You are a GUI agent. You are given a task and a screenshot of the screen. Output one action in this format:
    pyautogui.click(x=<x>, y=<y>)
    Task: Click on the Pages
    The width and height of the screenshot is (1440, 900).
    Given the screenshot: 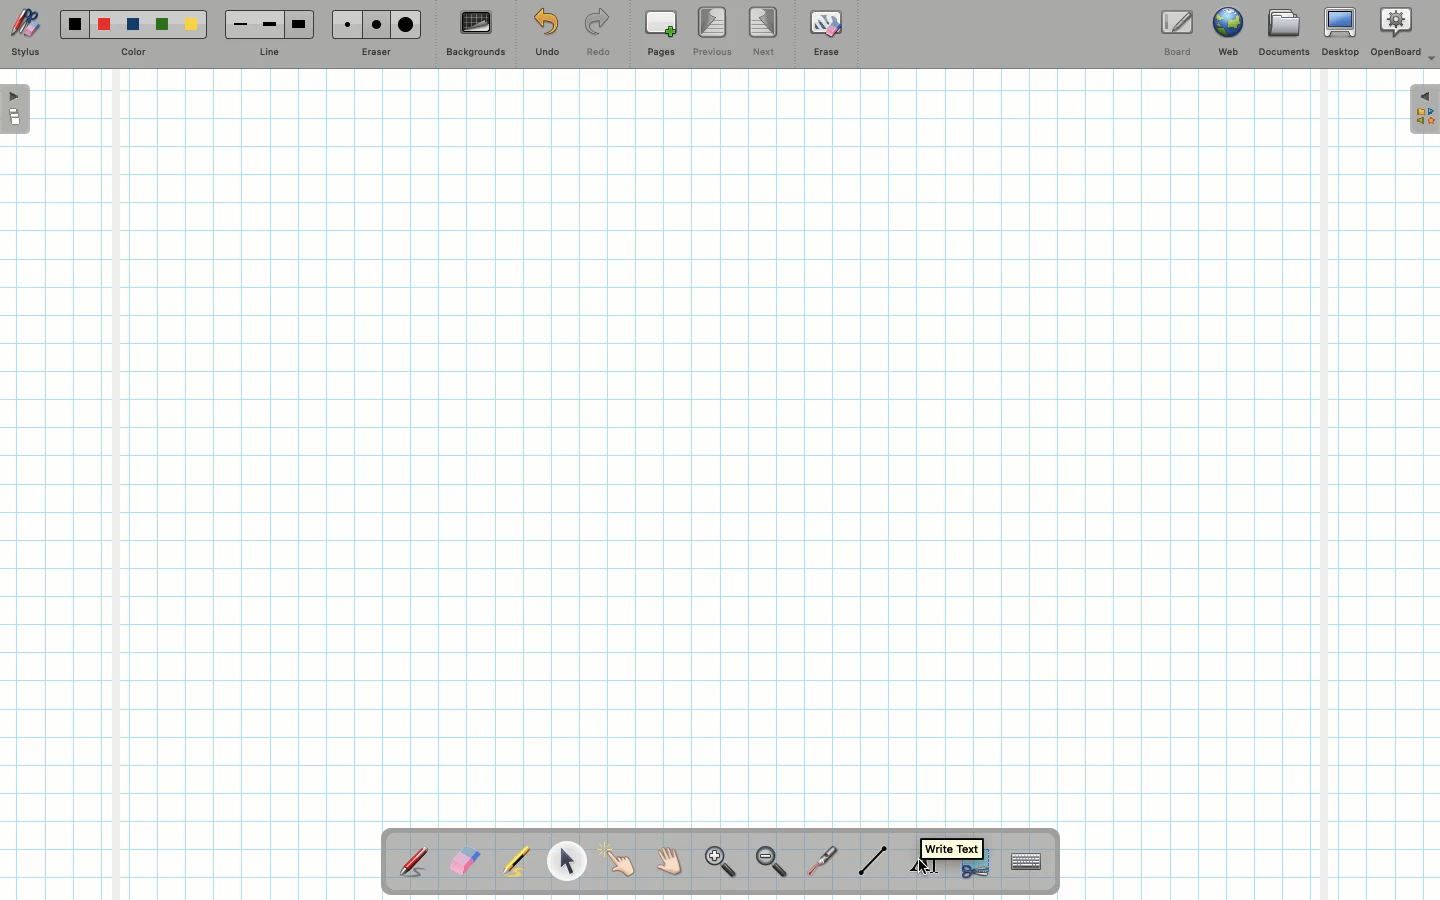 What is the action you would take?
    pyautogui.click(x=661, y=35)
    